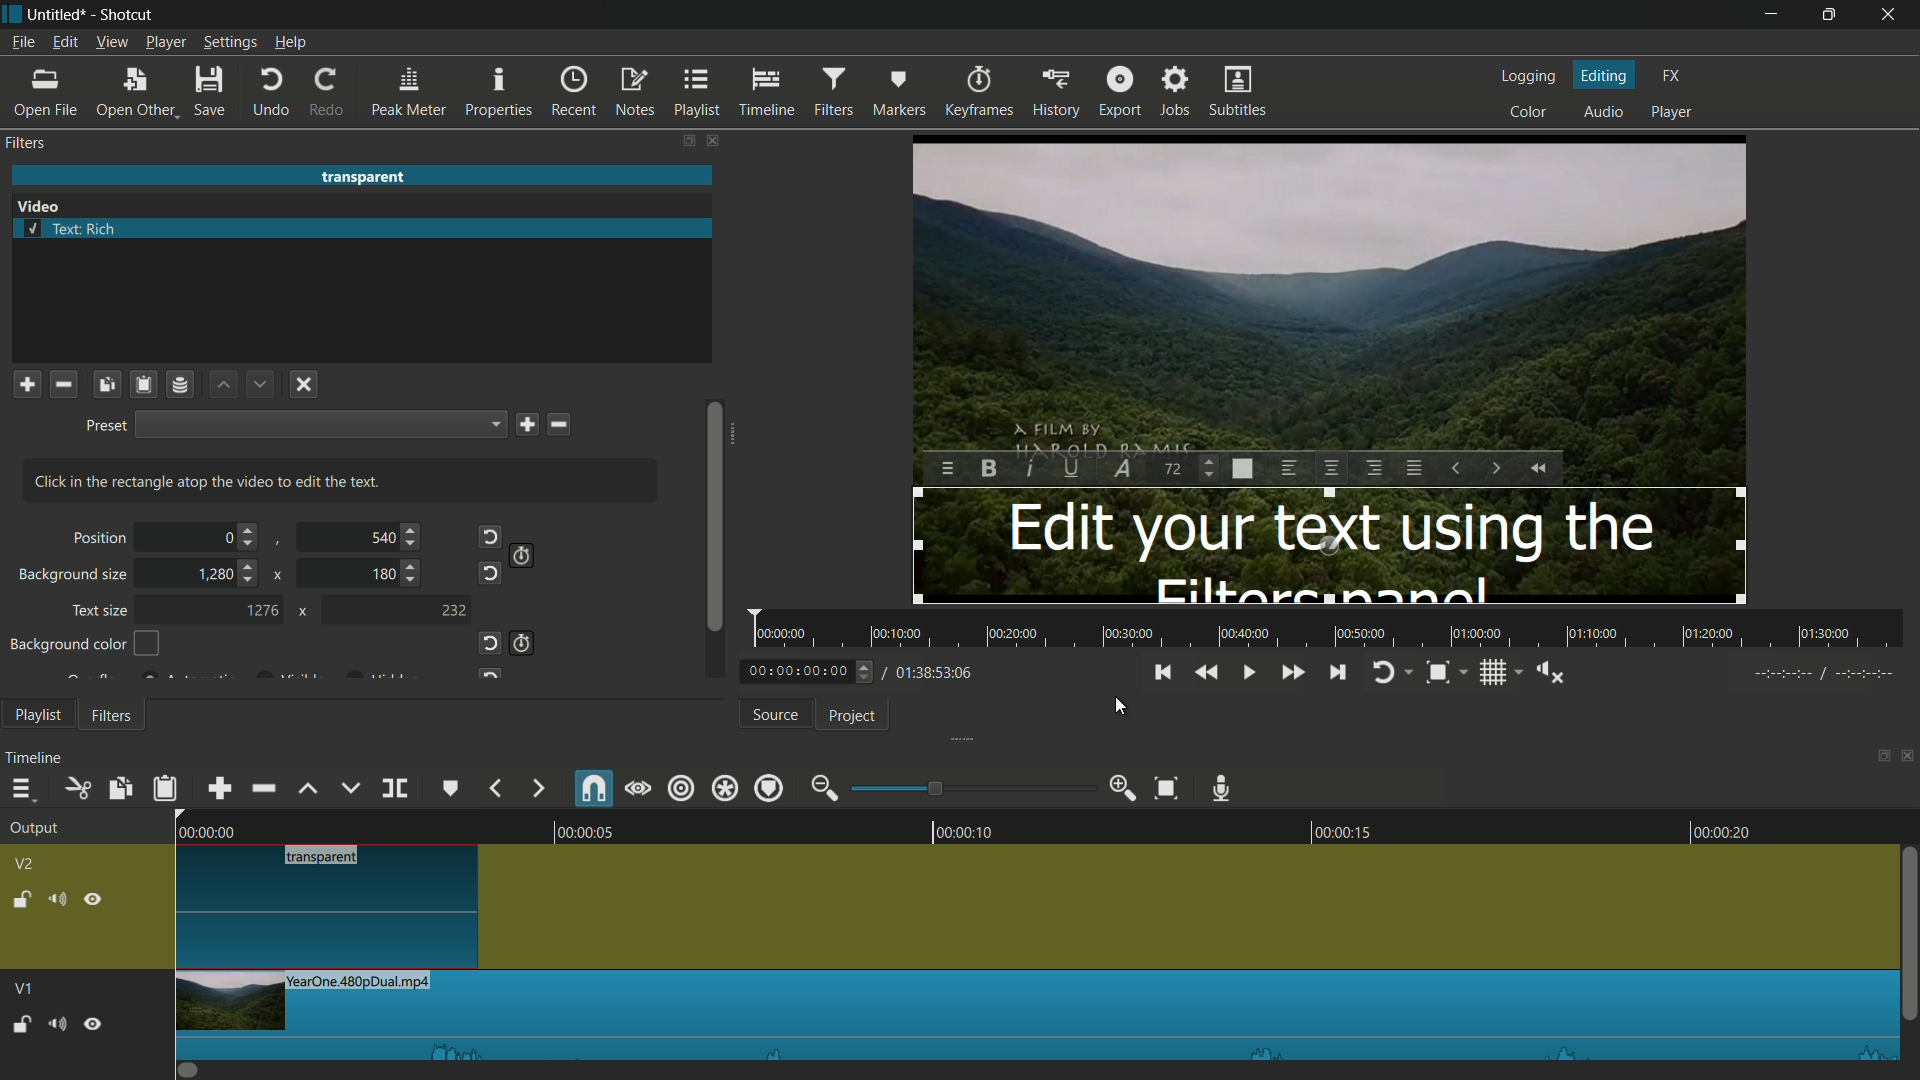 The width and height of the screenshot is (1920, 1080). I want to click on close app, so click(1891, 15).